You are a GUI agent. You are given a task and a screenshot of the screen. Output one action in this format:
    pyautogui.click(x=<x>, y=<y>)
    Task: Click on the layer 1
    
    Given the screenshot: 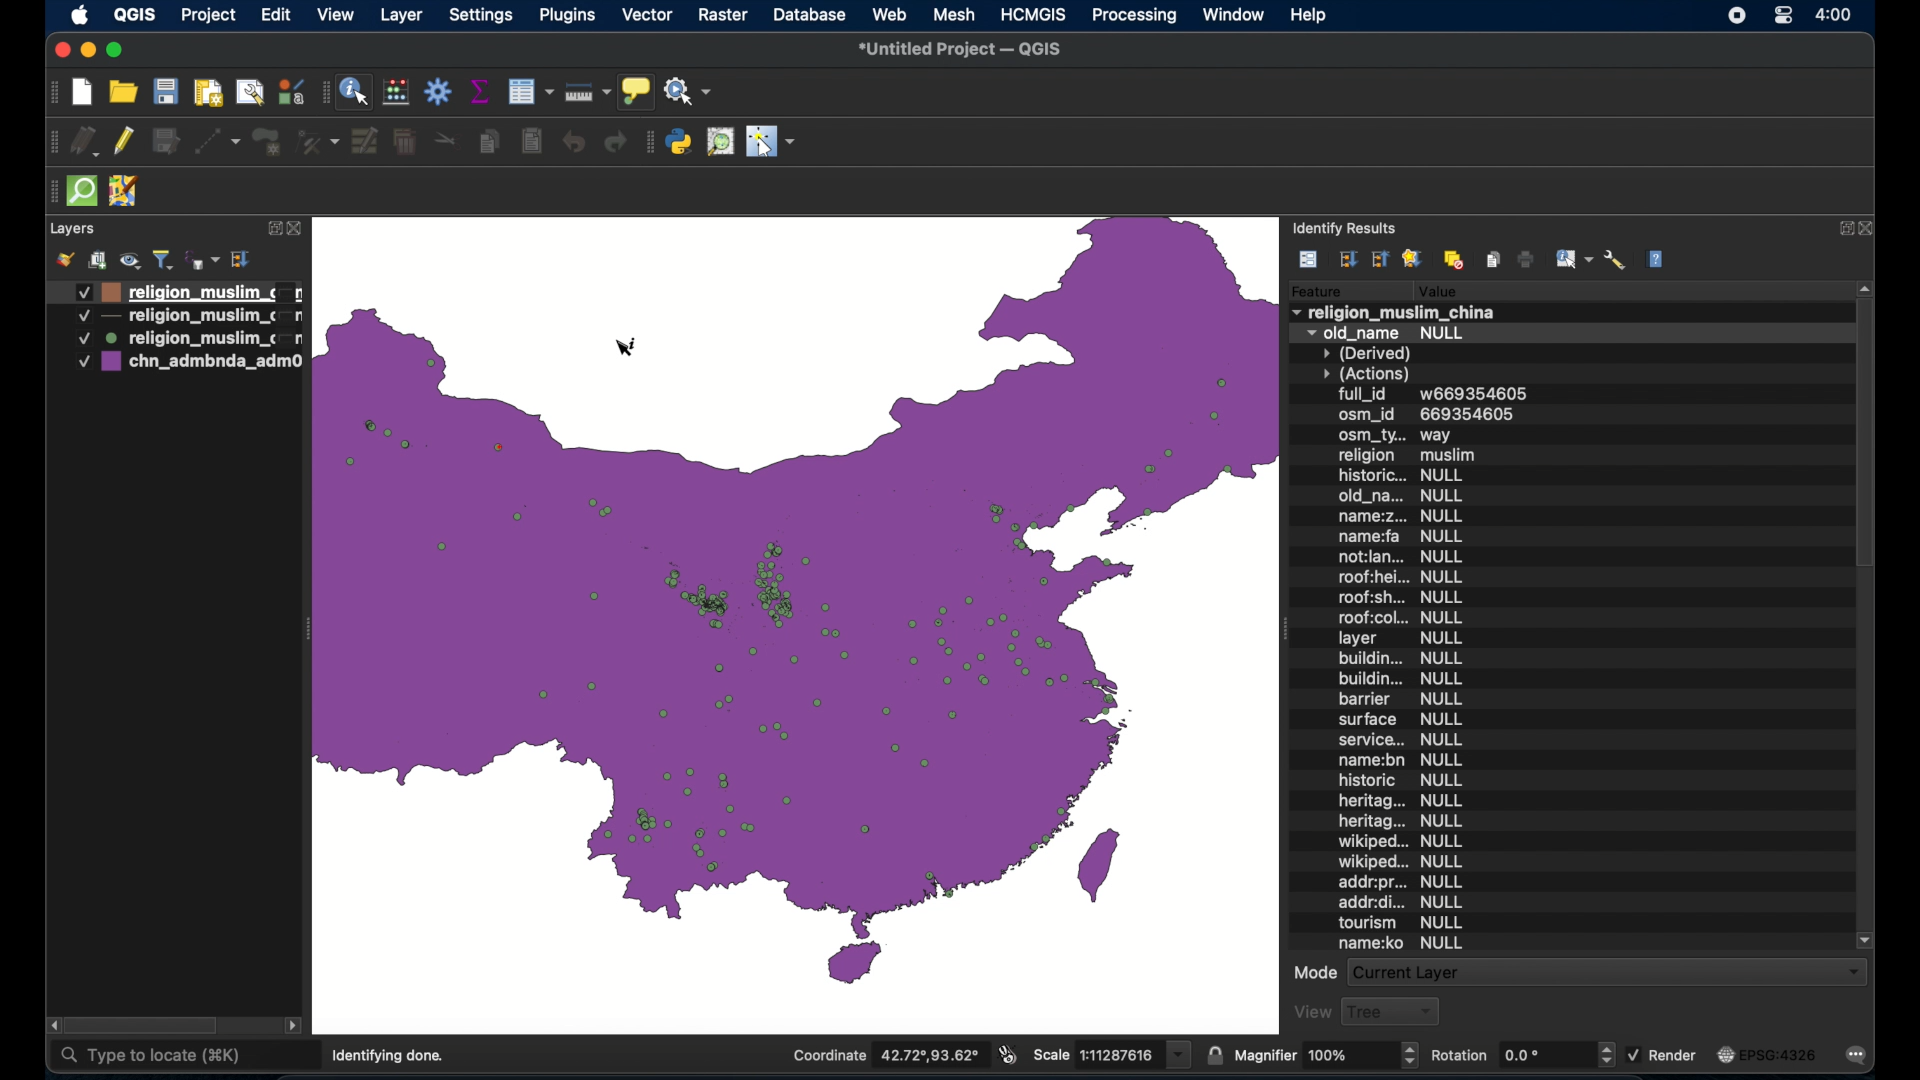 What is the action you would take?
    pyautogui.click(x=185, y=291)
    